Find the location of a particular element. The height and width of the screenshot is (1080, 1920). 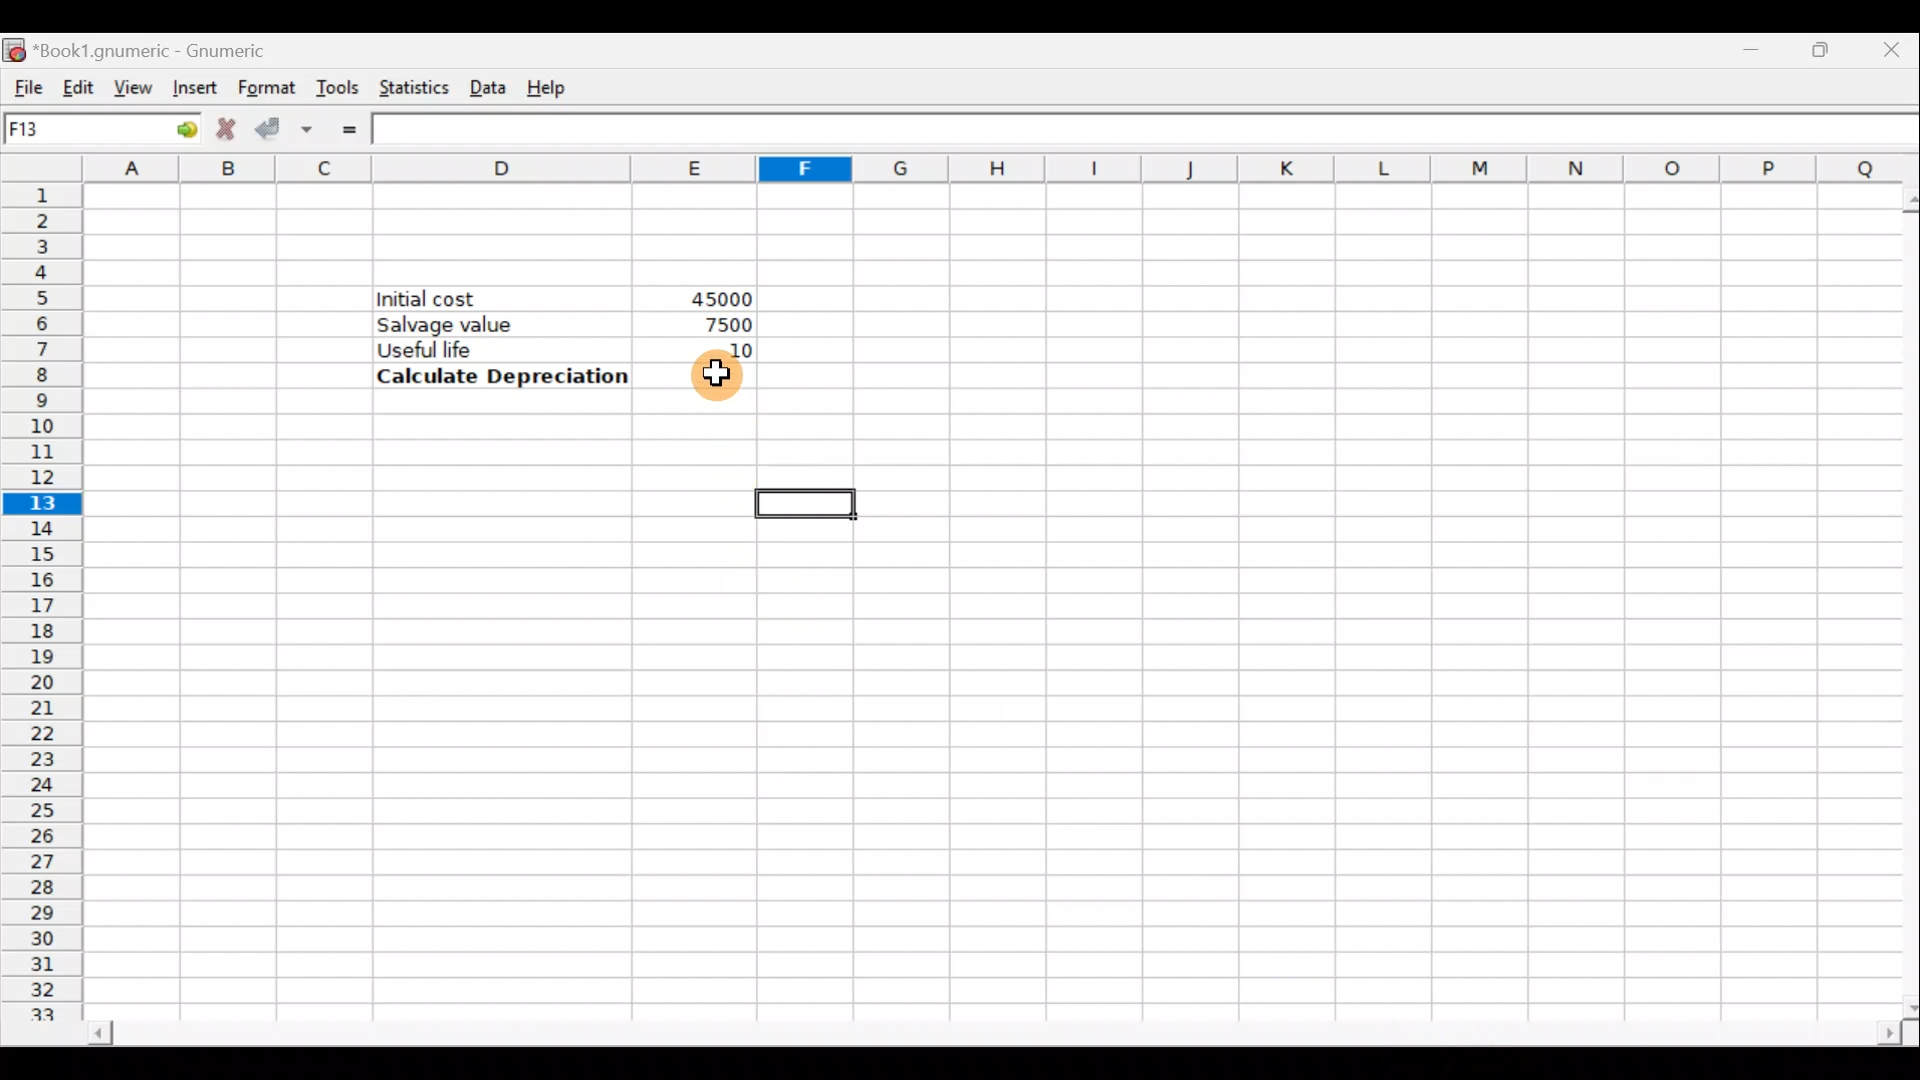

go to is located at coordinates (174, 129).